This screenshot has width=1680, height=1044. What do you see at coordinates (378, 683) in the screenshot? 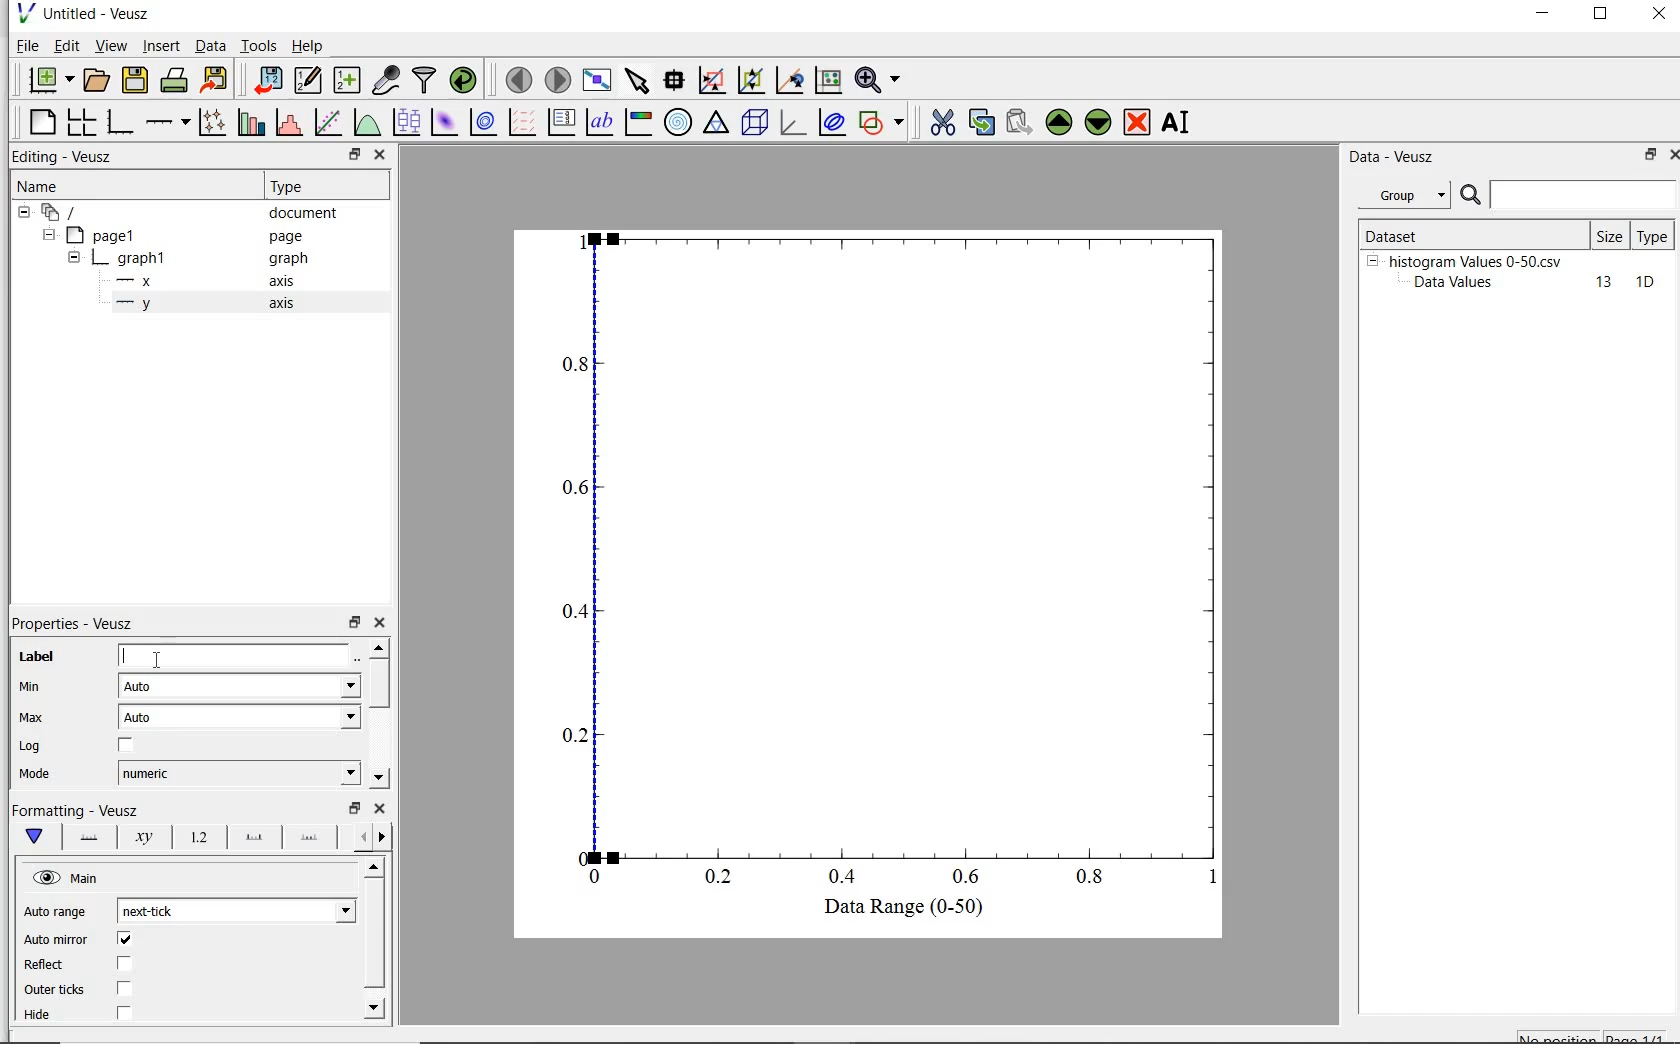
I see `vertical scrollbar` at bounding box center [378, 683].